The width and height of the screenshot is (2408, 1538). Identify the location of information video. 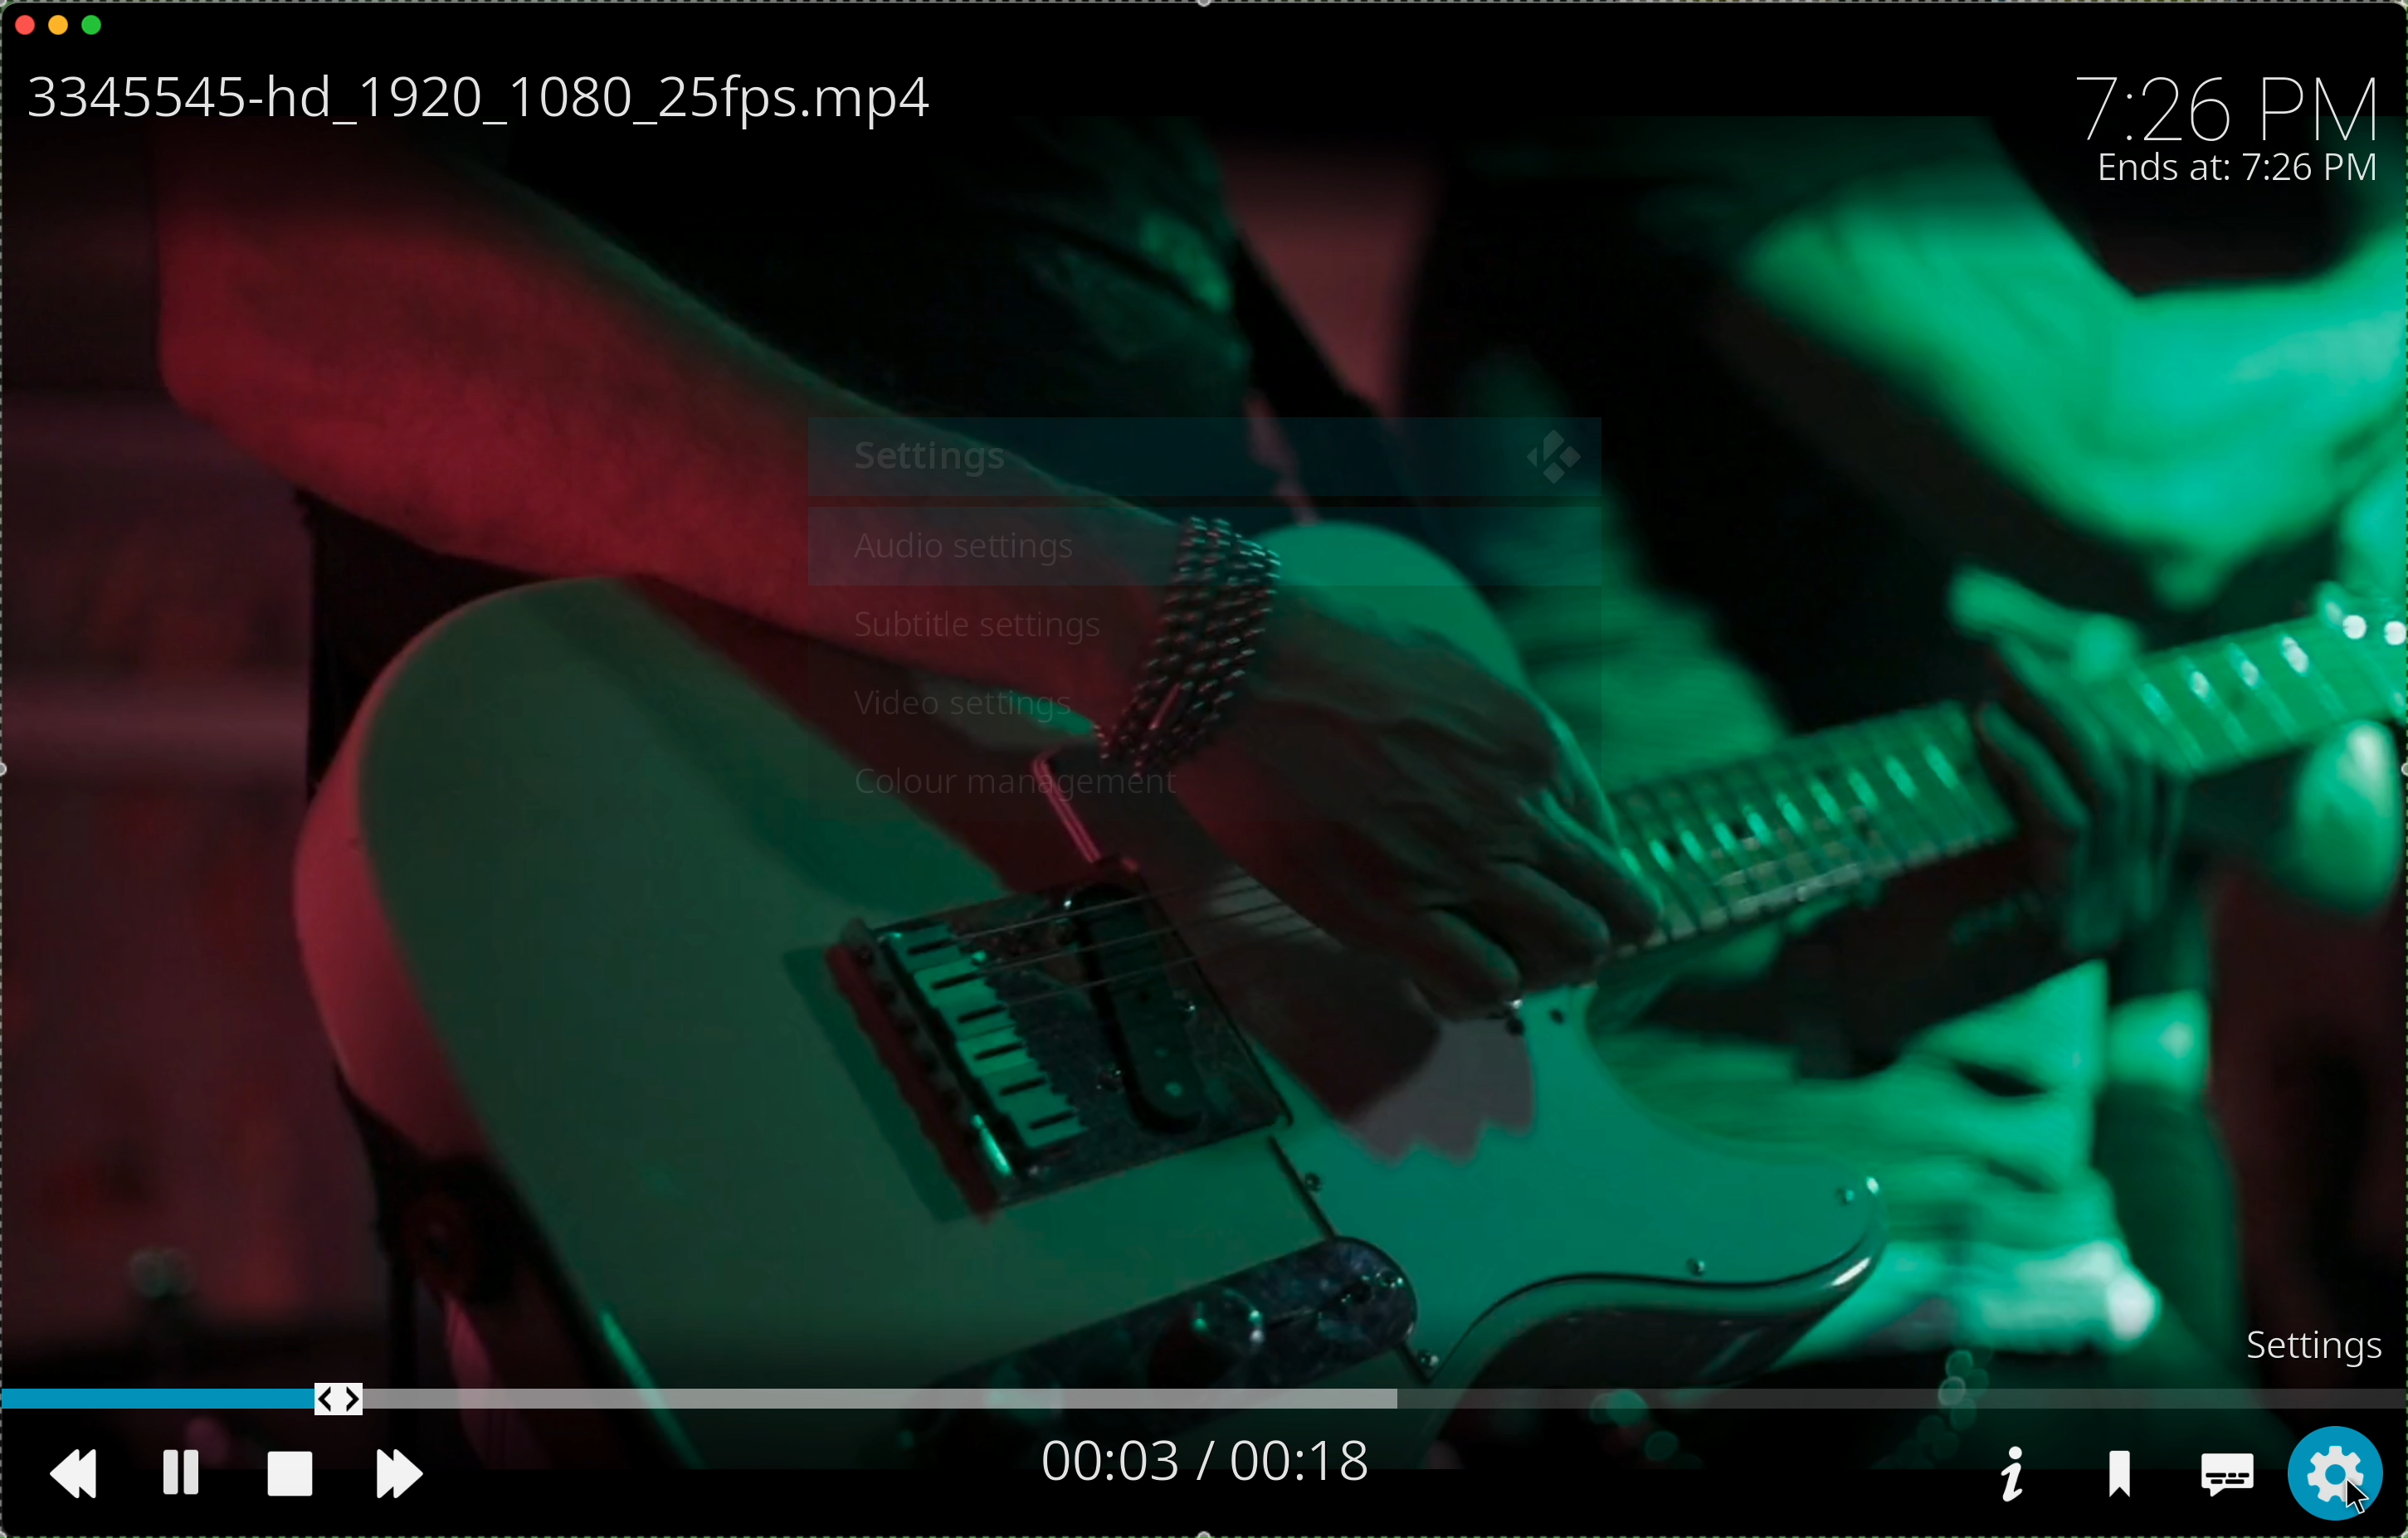
(2012, 1474).